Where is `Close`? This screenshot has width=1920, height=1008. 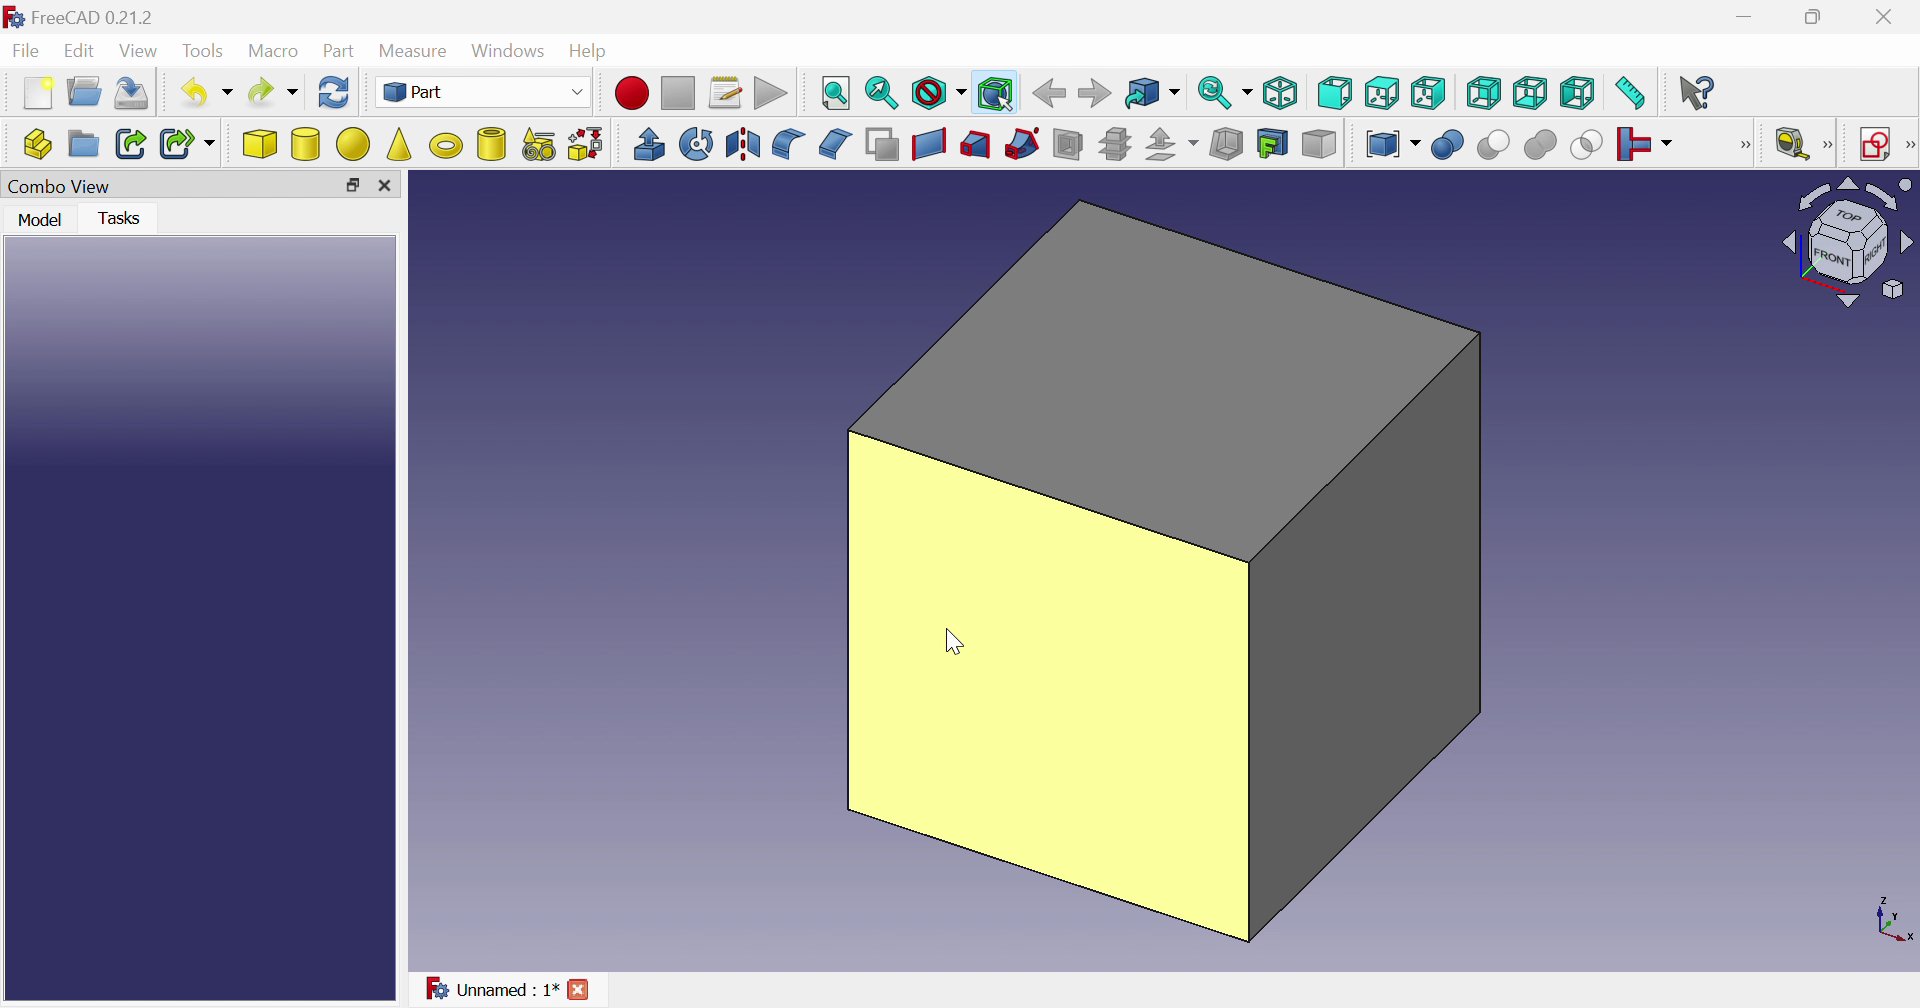
Close is located at coordinates (1883, 21).